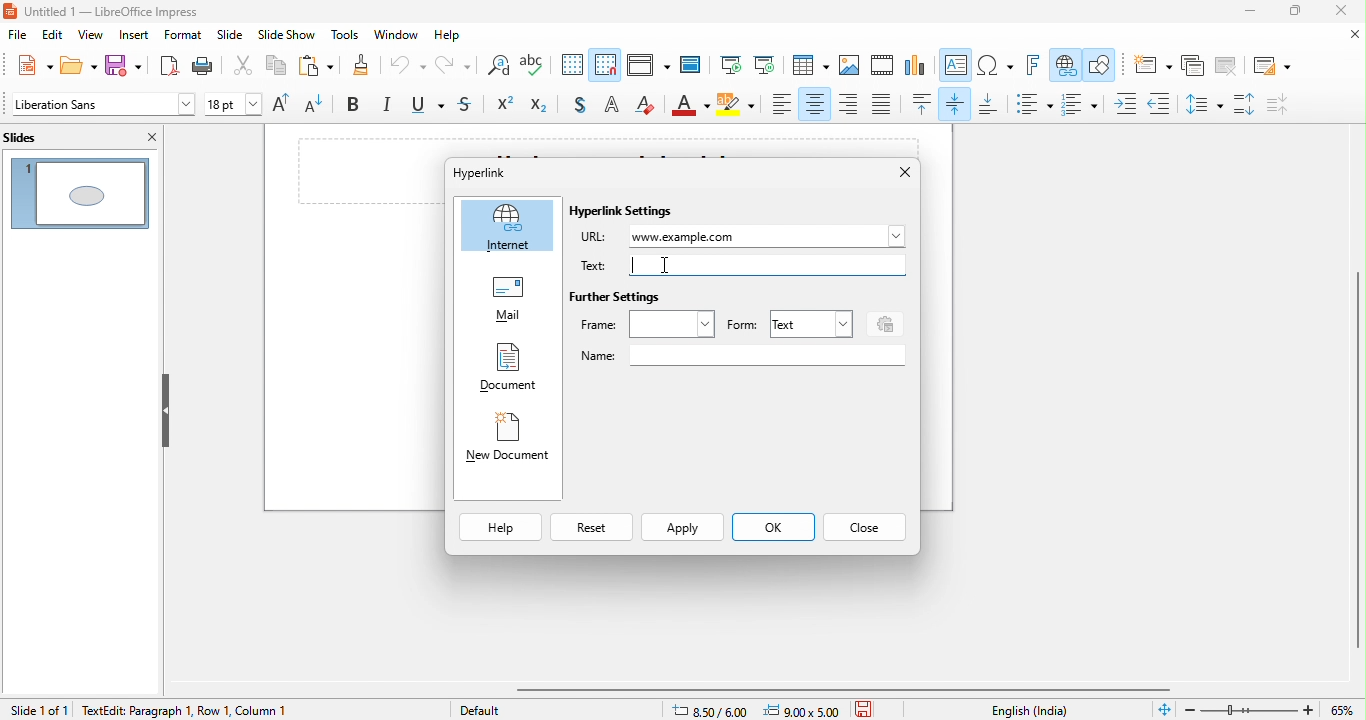 Image resolution: width=1366 pixels, height=720 pixels. I want to click on paste, so click(313, 67).